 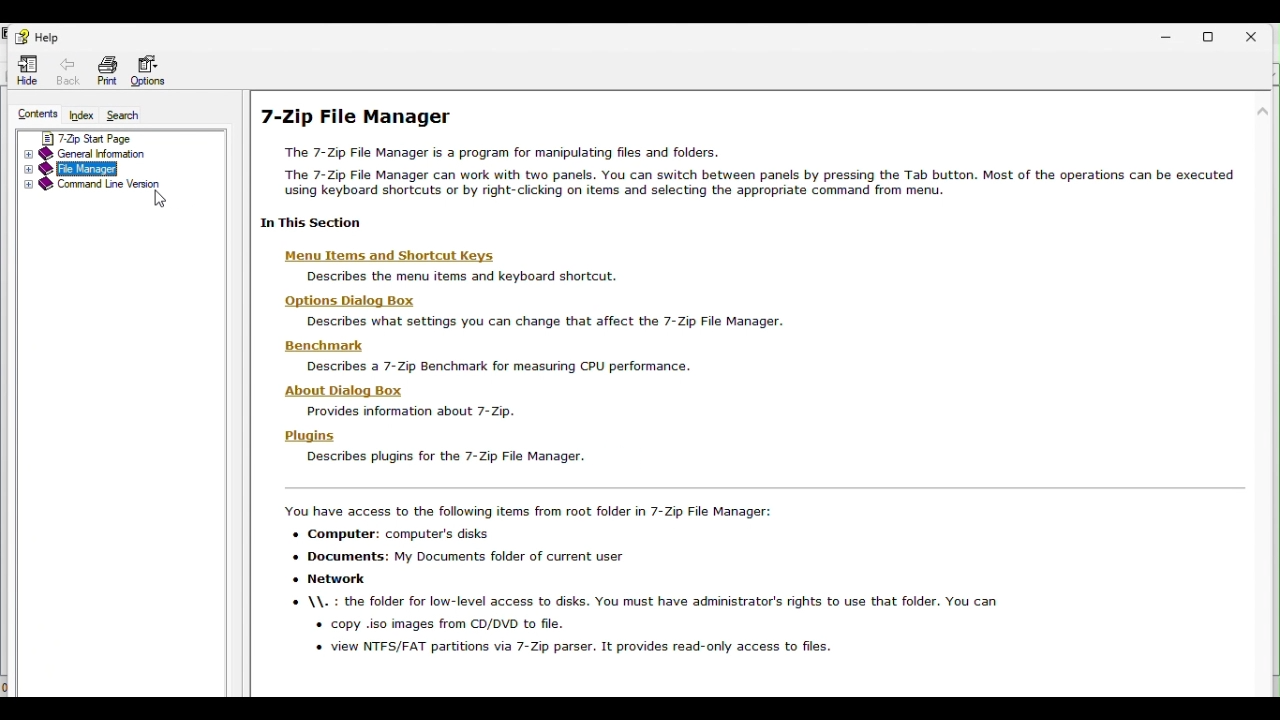 I want to click on Command line version, so click(x=105, y=185).